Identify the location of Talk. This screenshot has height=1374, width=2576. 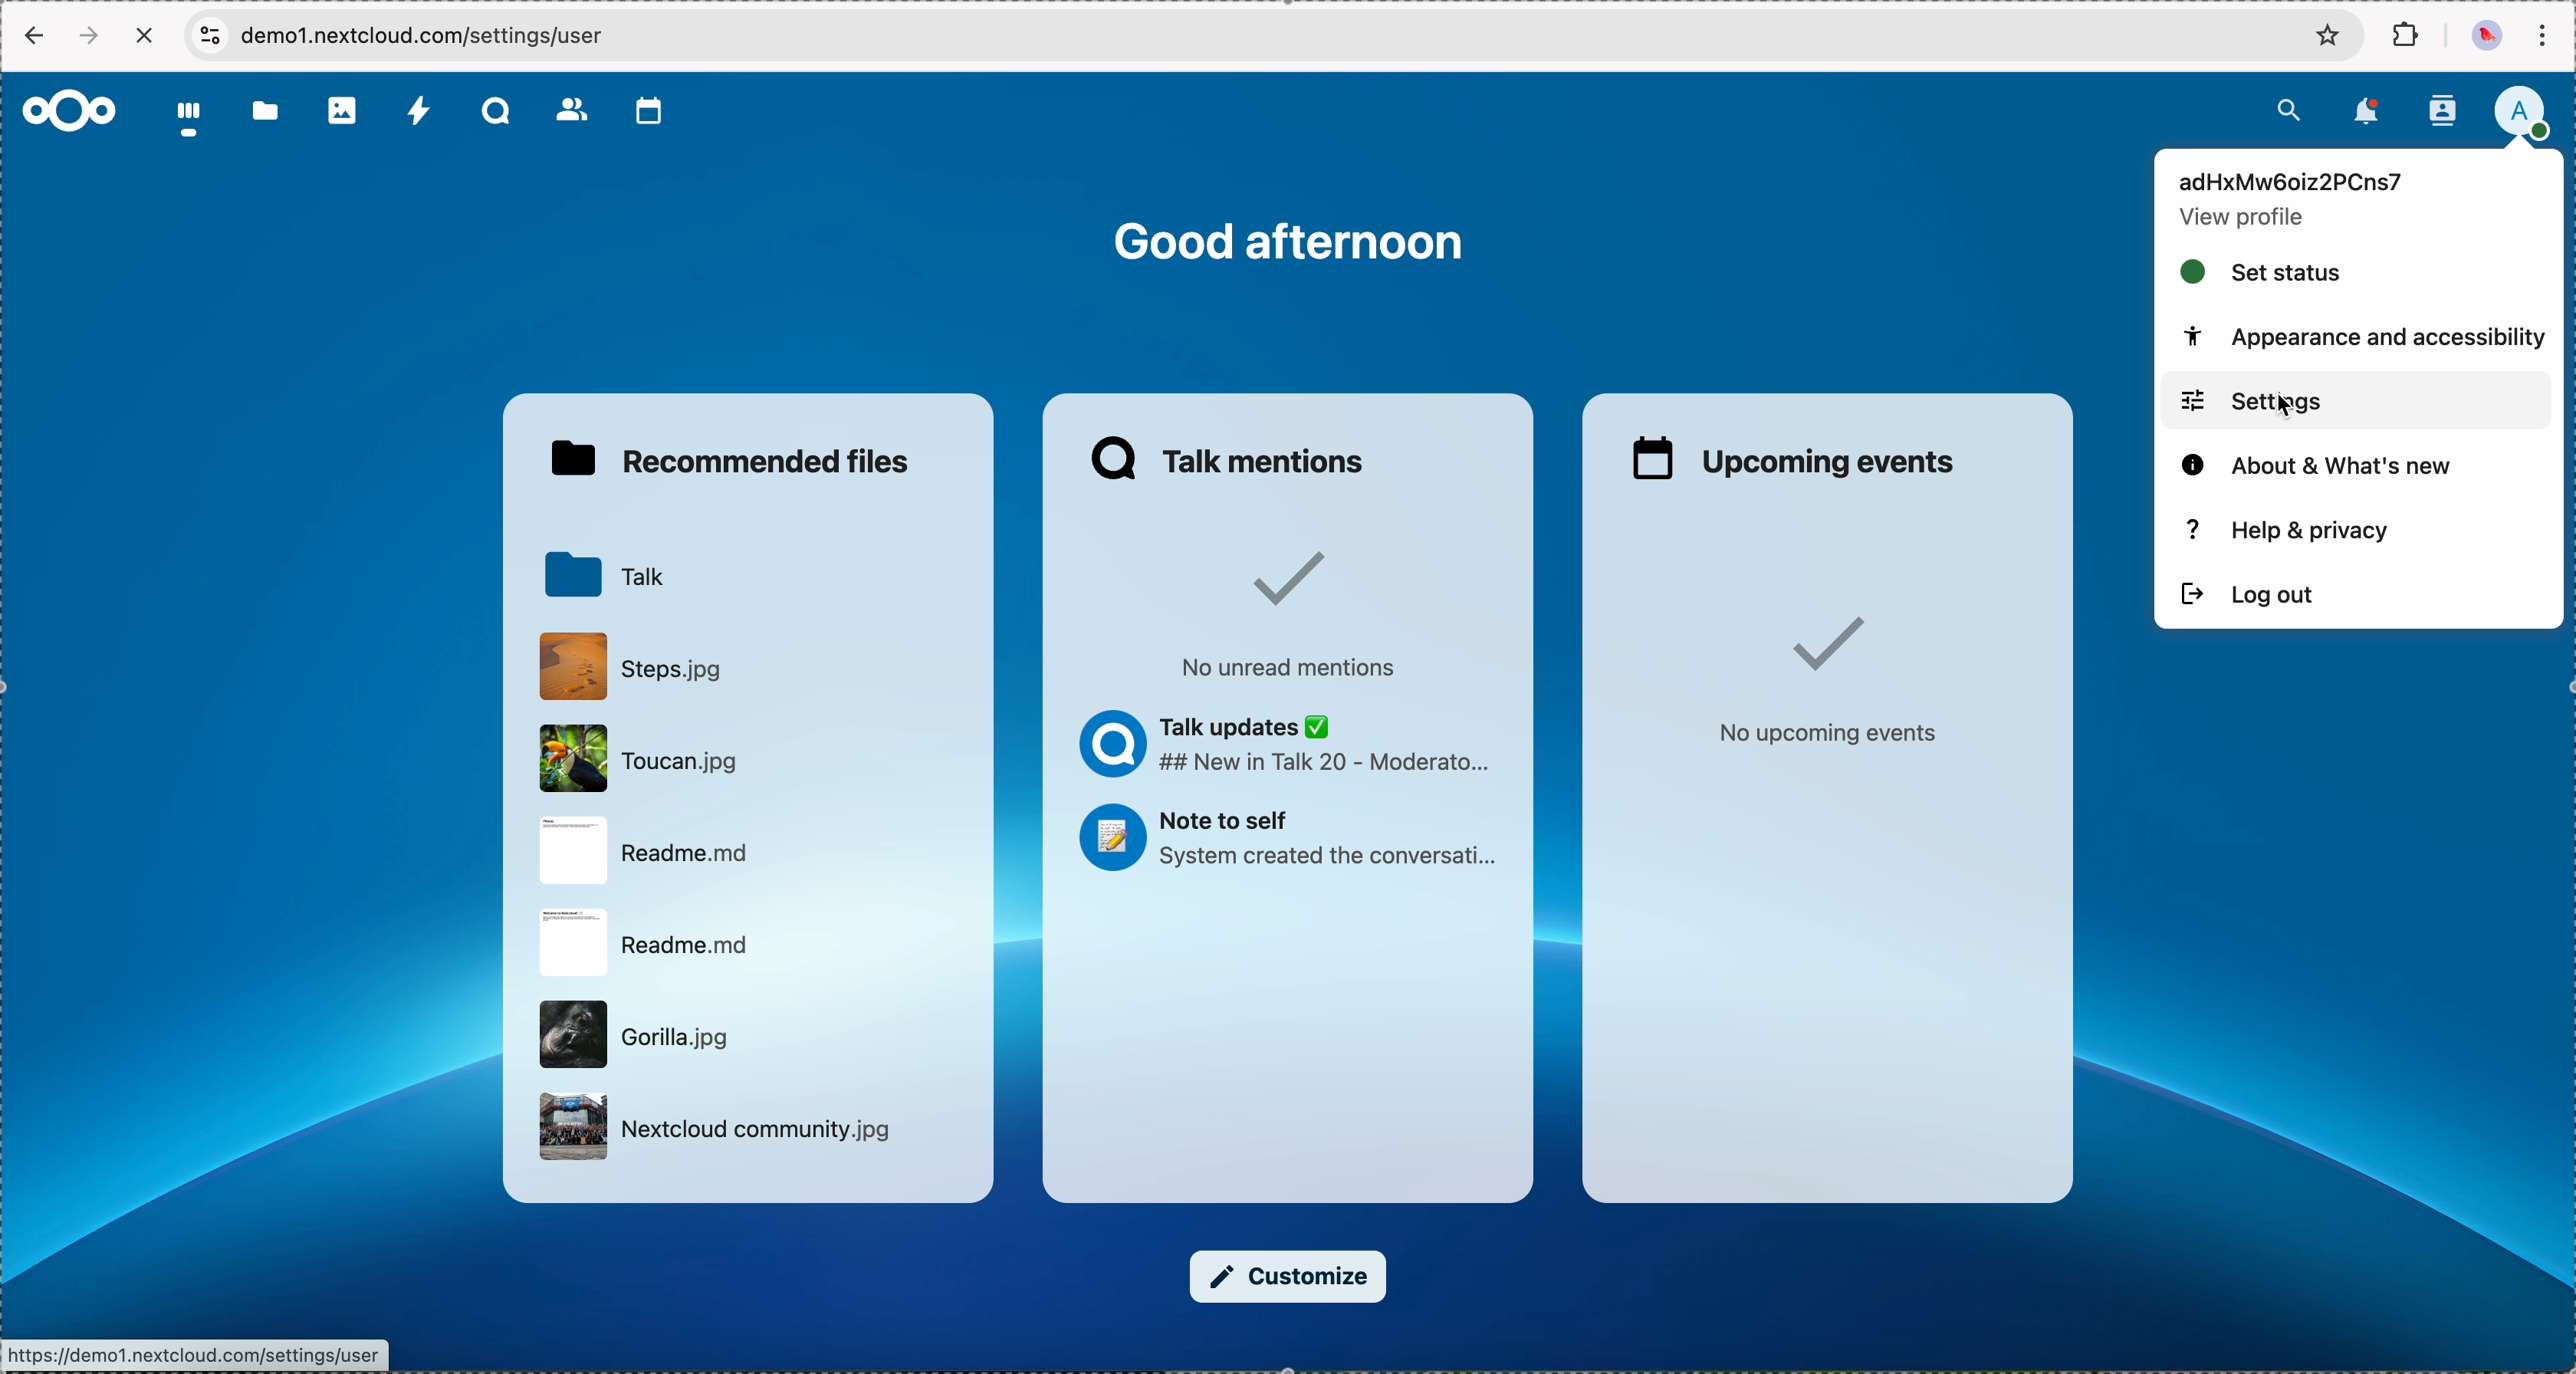
(499, 113).